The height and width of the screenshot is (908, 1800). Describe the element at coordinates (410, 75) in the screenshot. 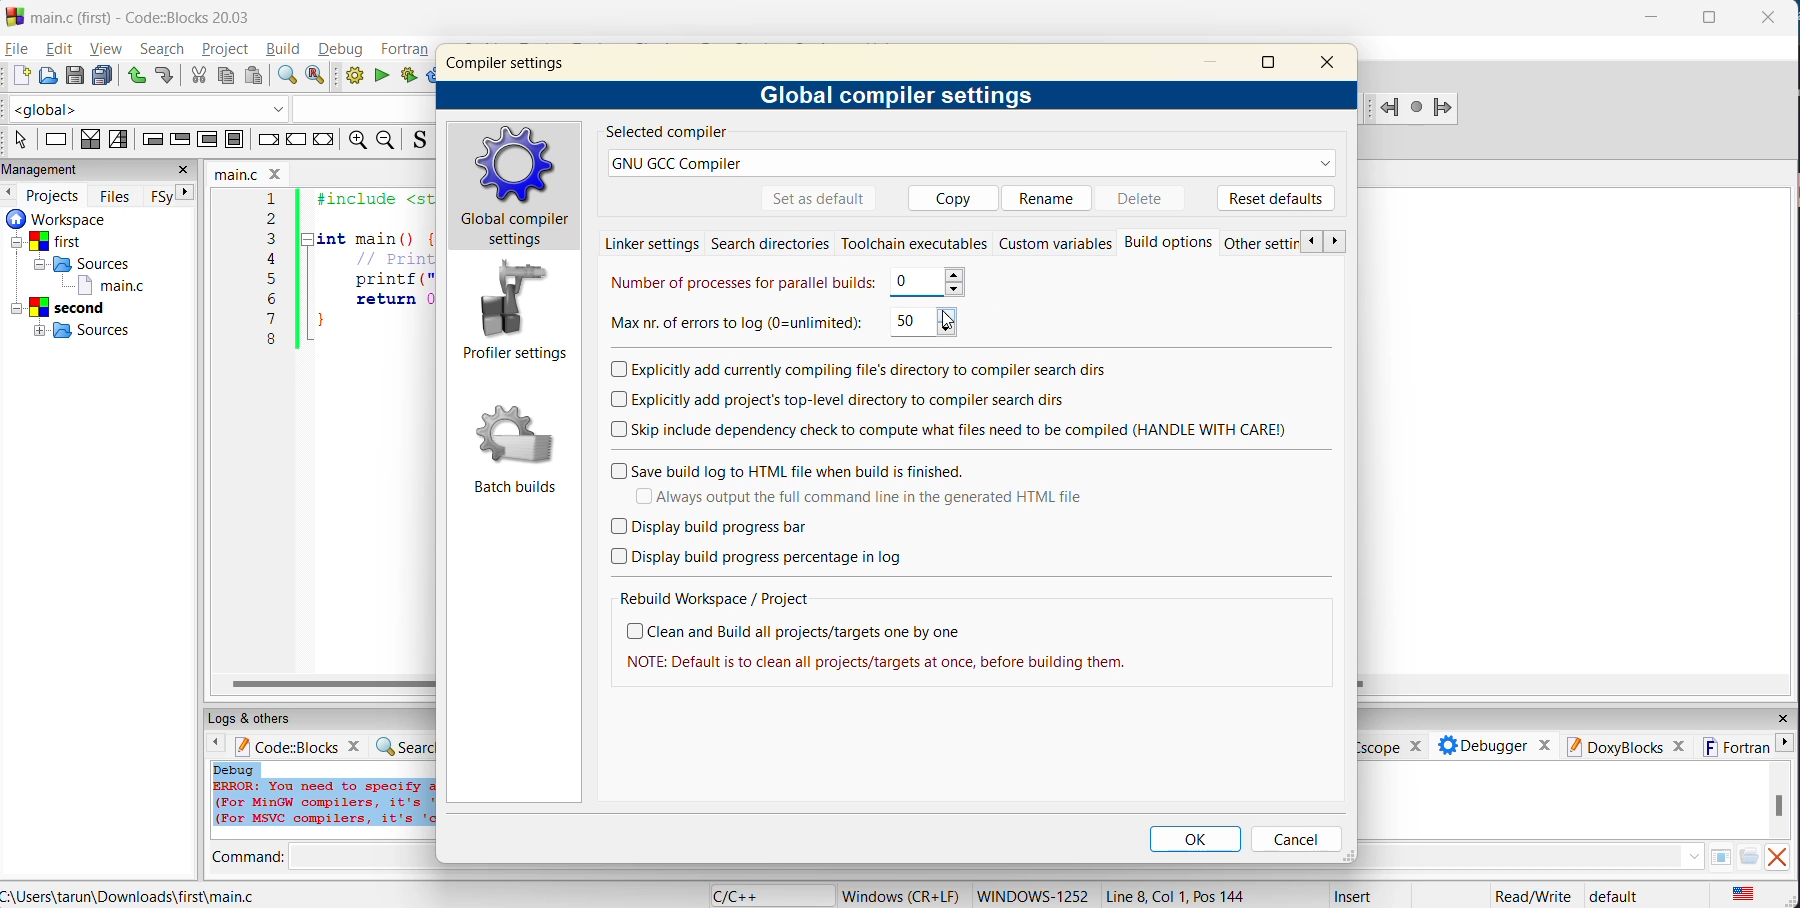

I see `build and run` at that location.